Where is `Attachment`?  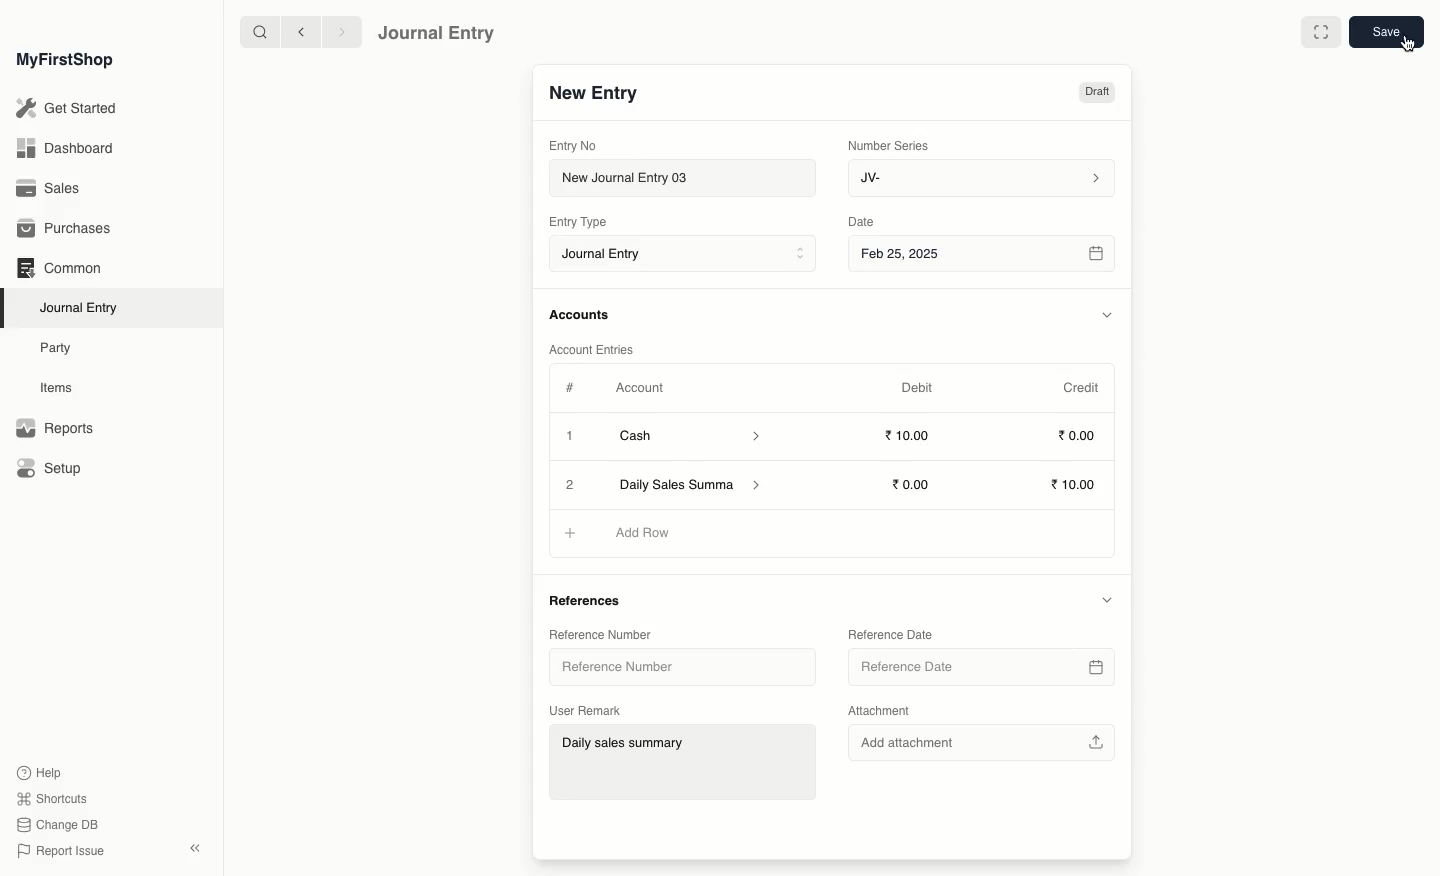 Attachment is located at coordinates (880, 712).